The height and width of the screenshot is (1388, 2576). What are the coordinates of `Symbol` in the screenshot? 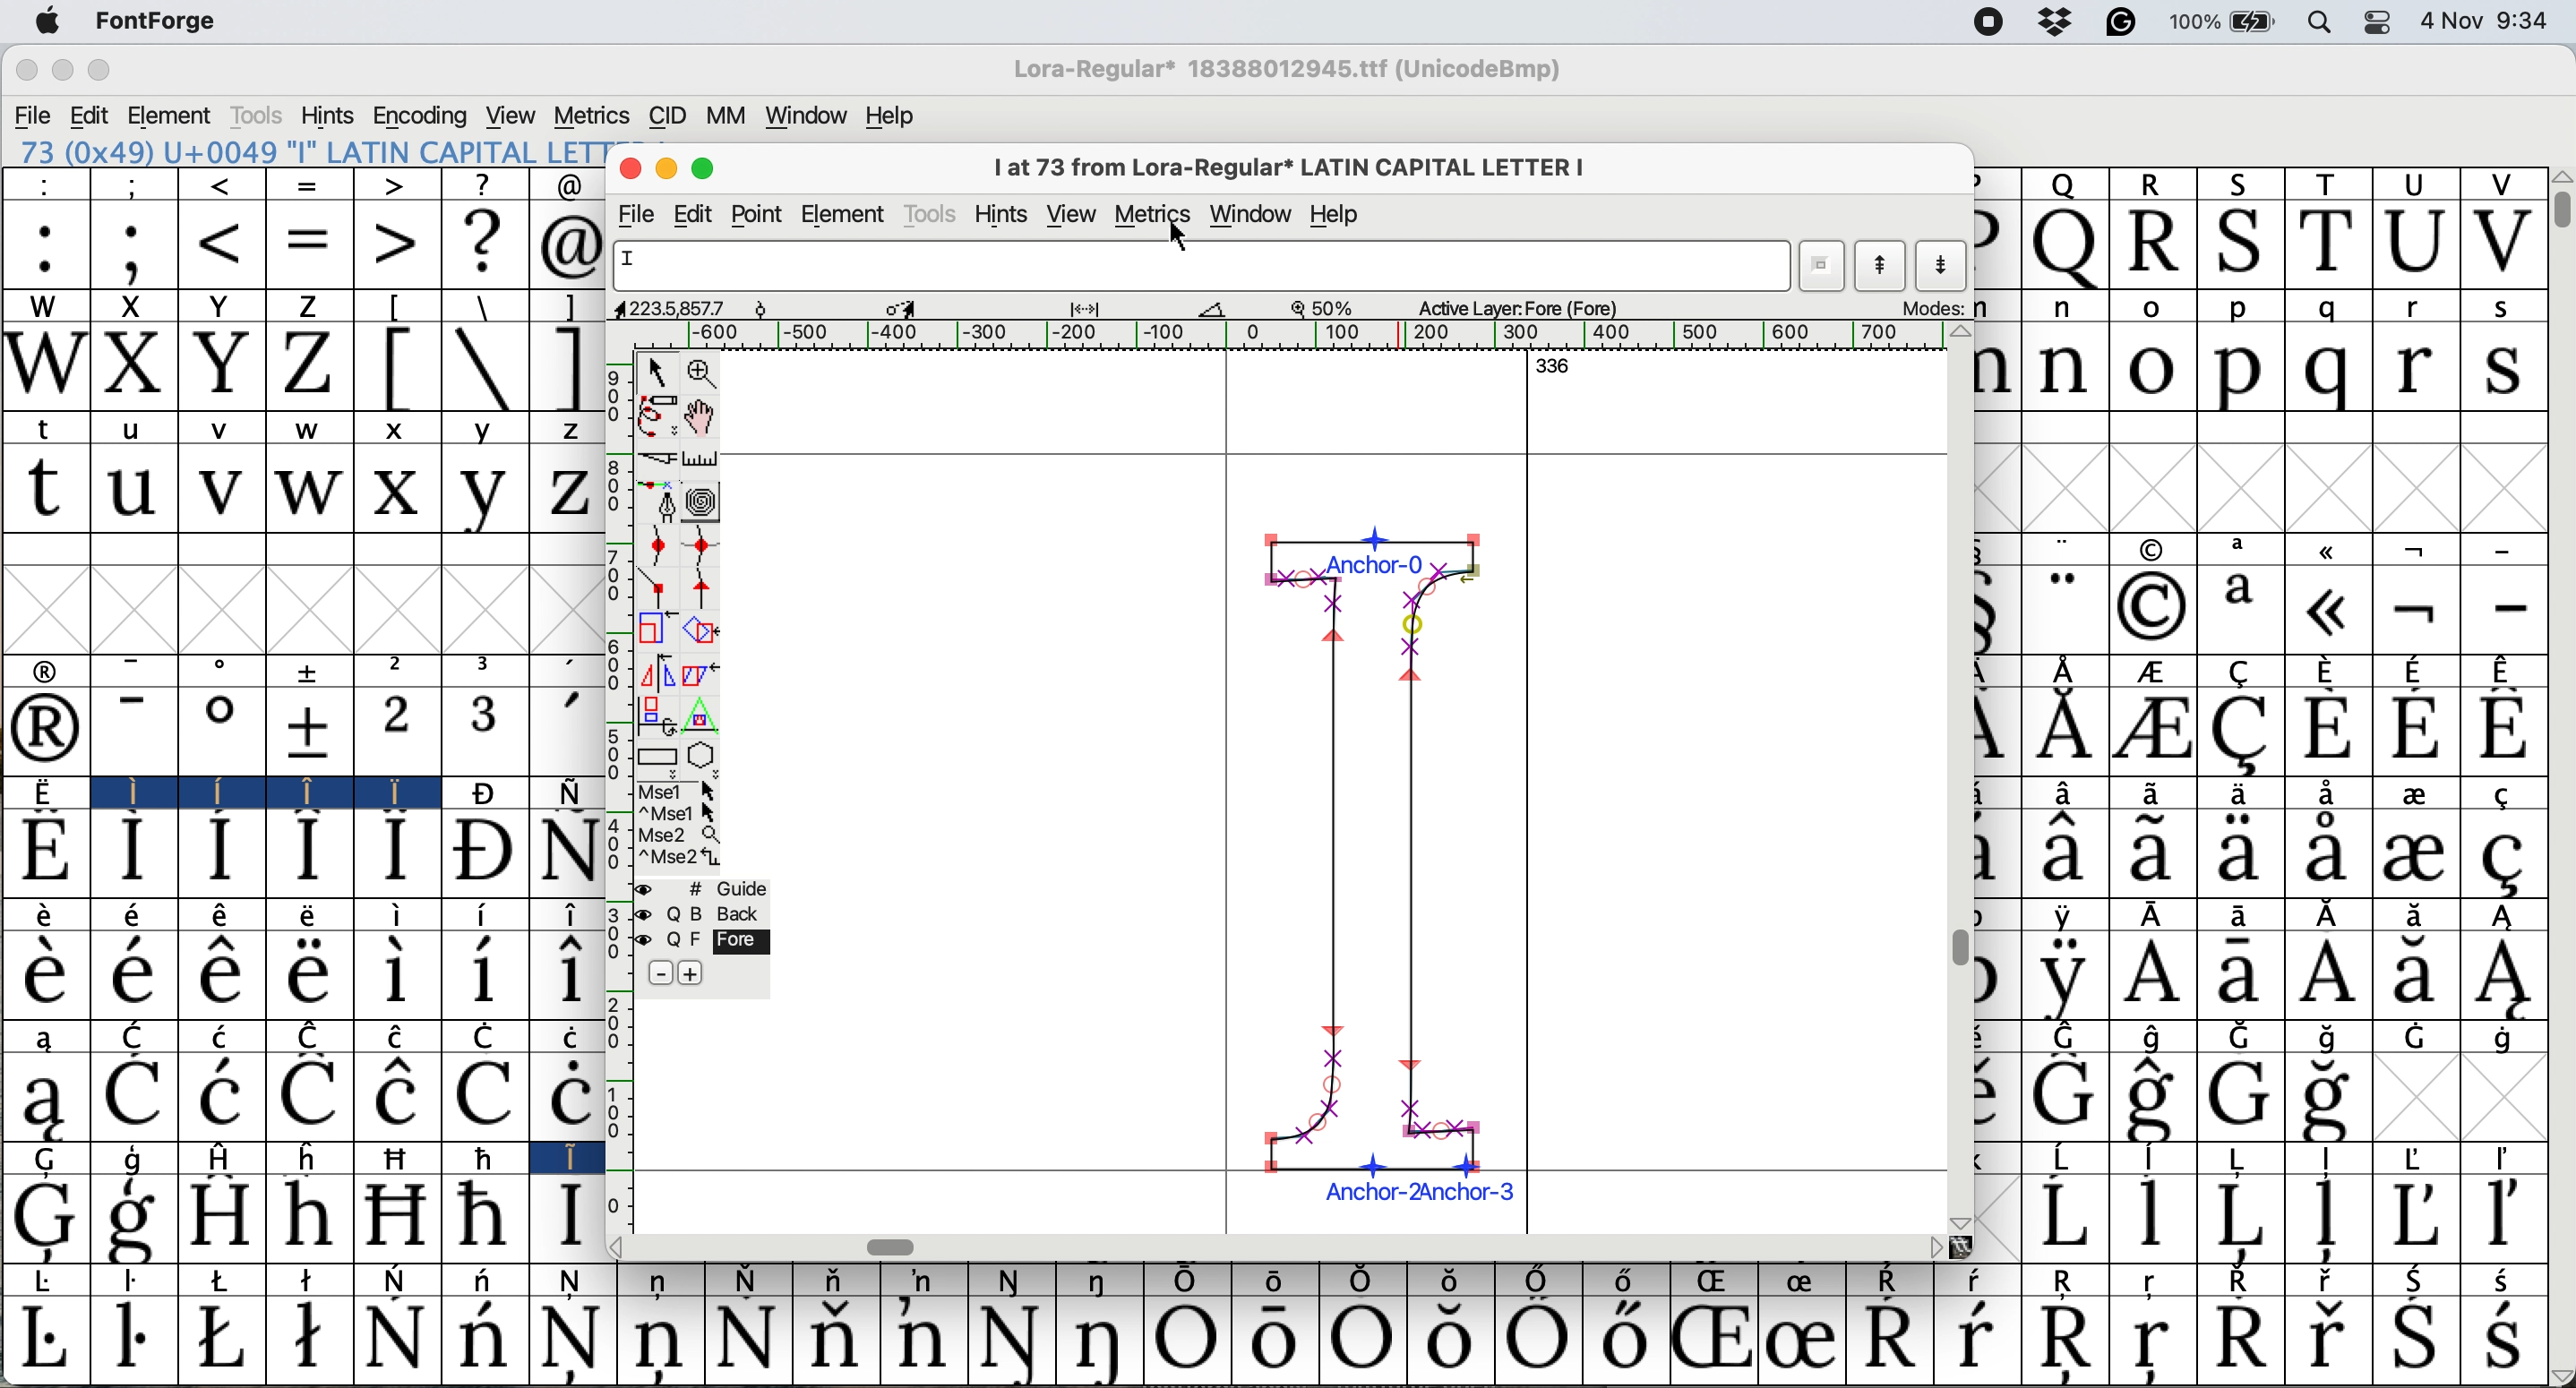 It's located at (567, 1217).